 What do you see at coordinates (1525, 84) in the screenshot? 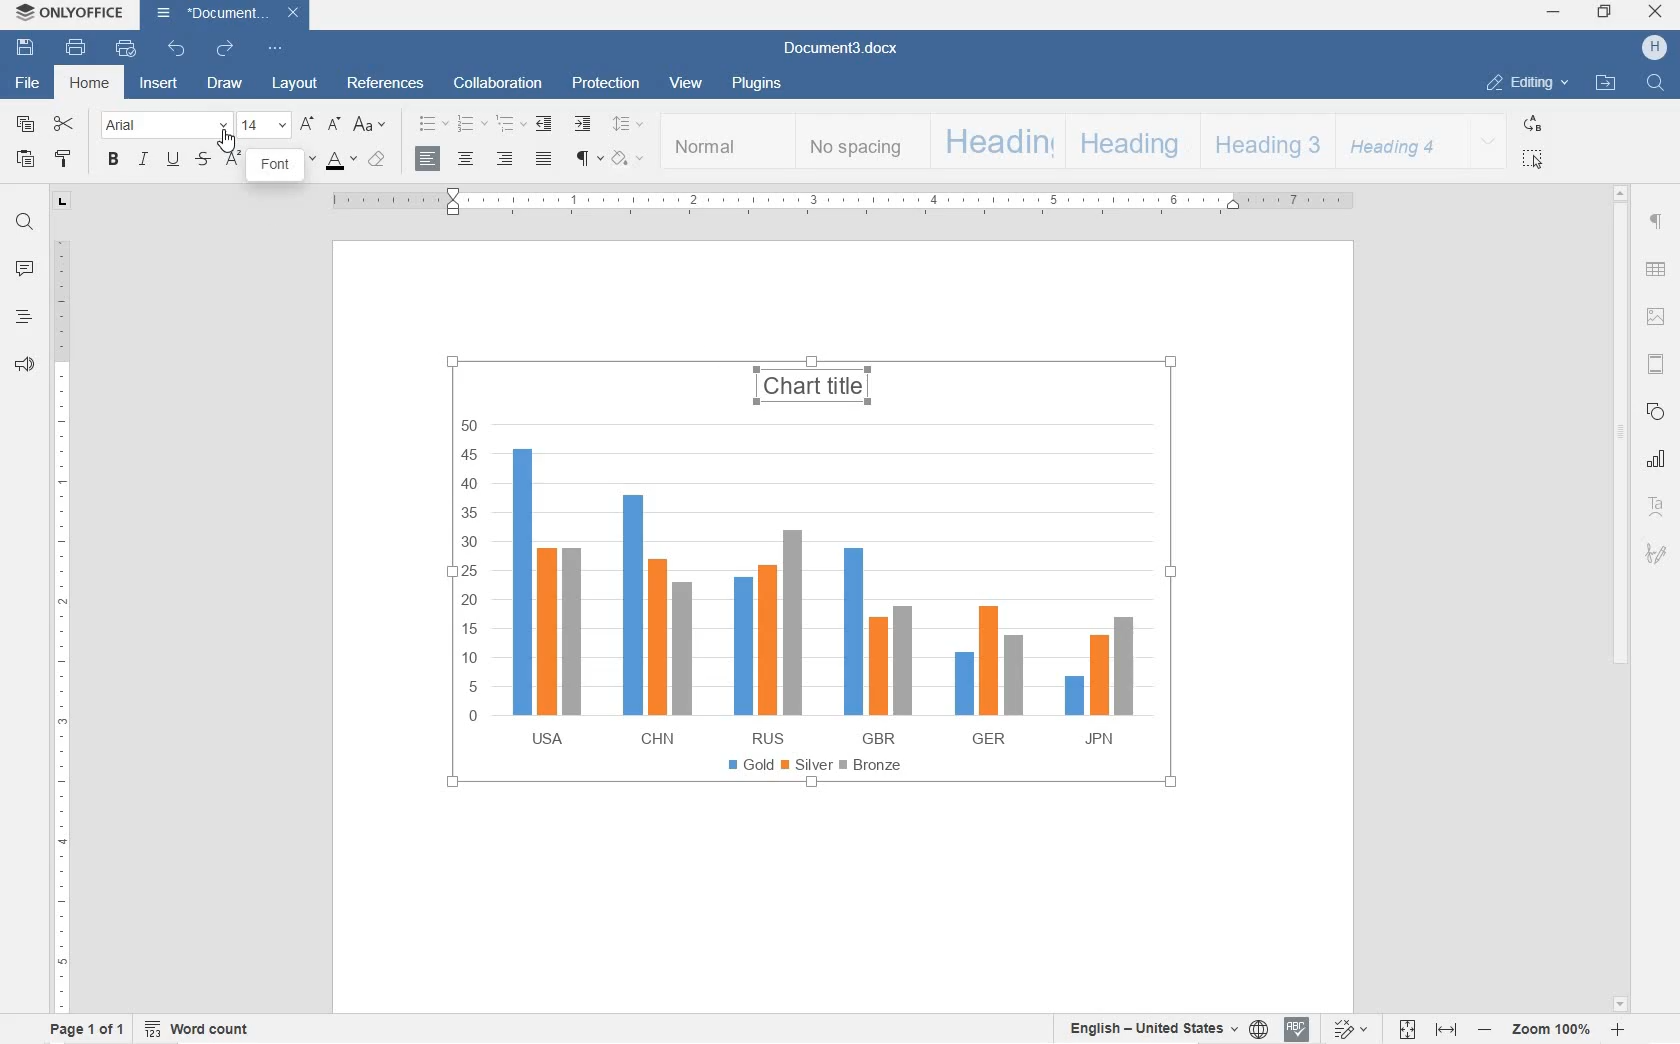
I see `EDITING` at bounding box center [1525, 84].